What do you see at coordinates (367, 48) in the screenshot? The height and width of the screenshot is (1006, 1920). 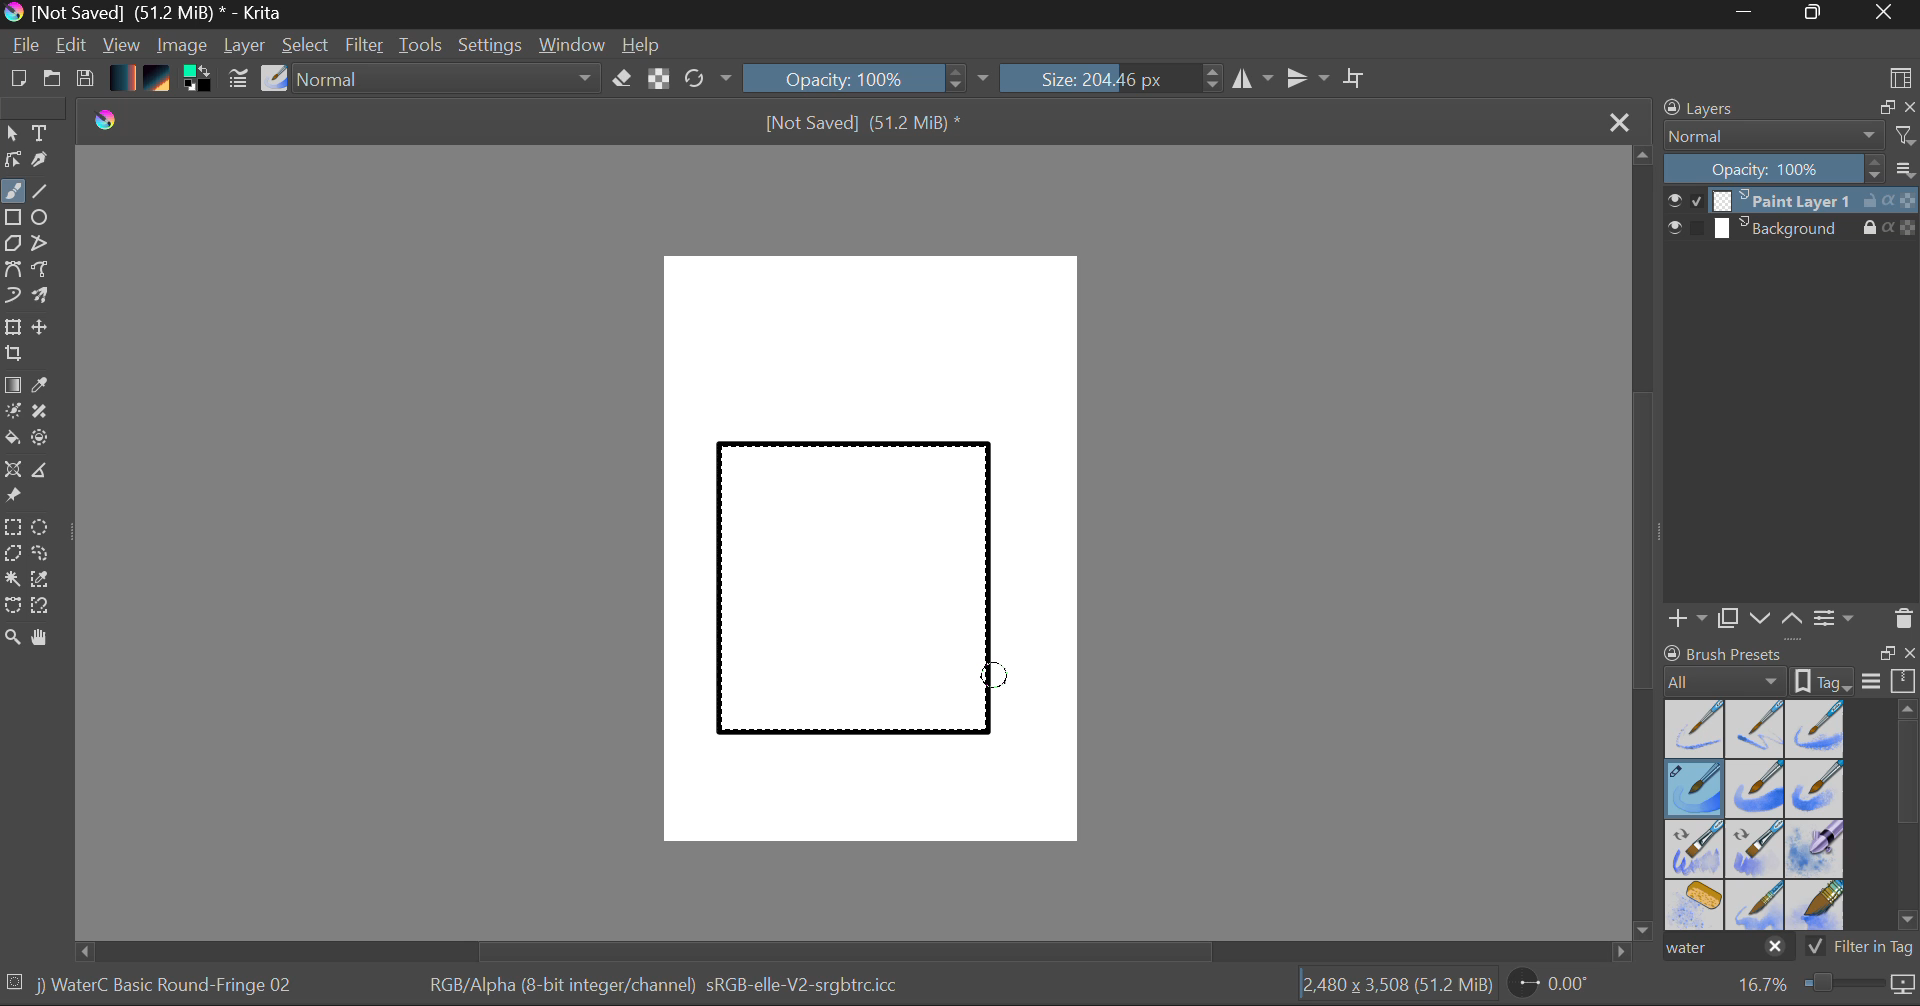 I see `Filter` at bounding box center [367, 48].